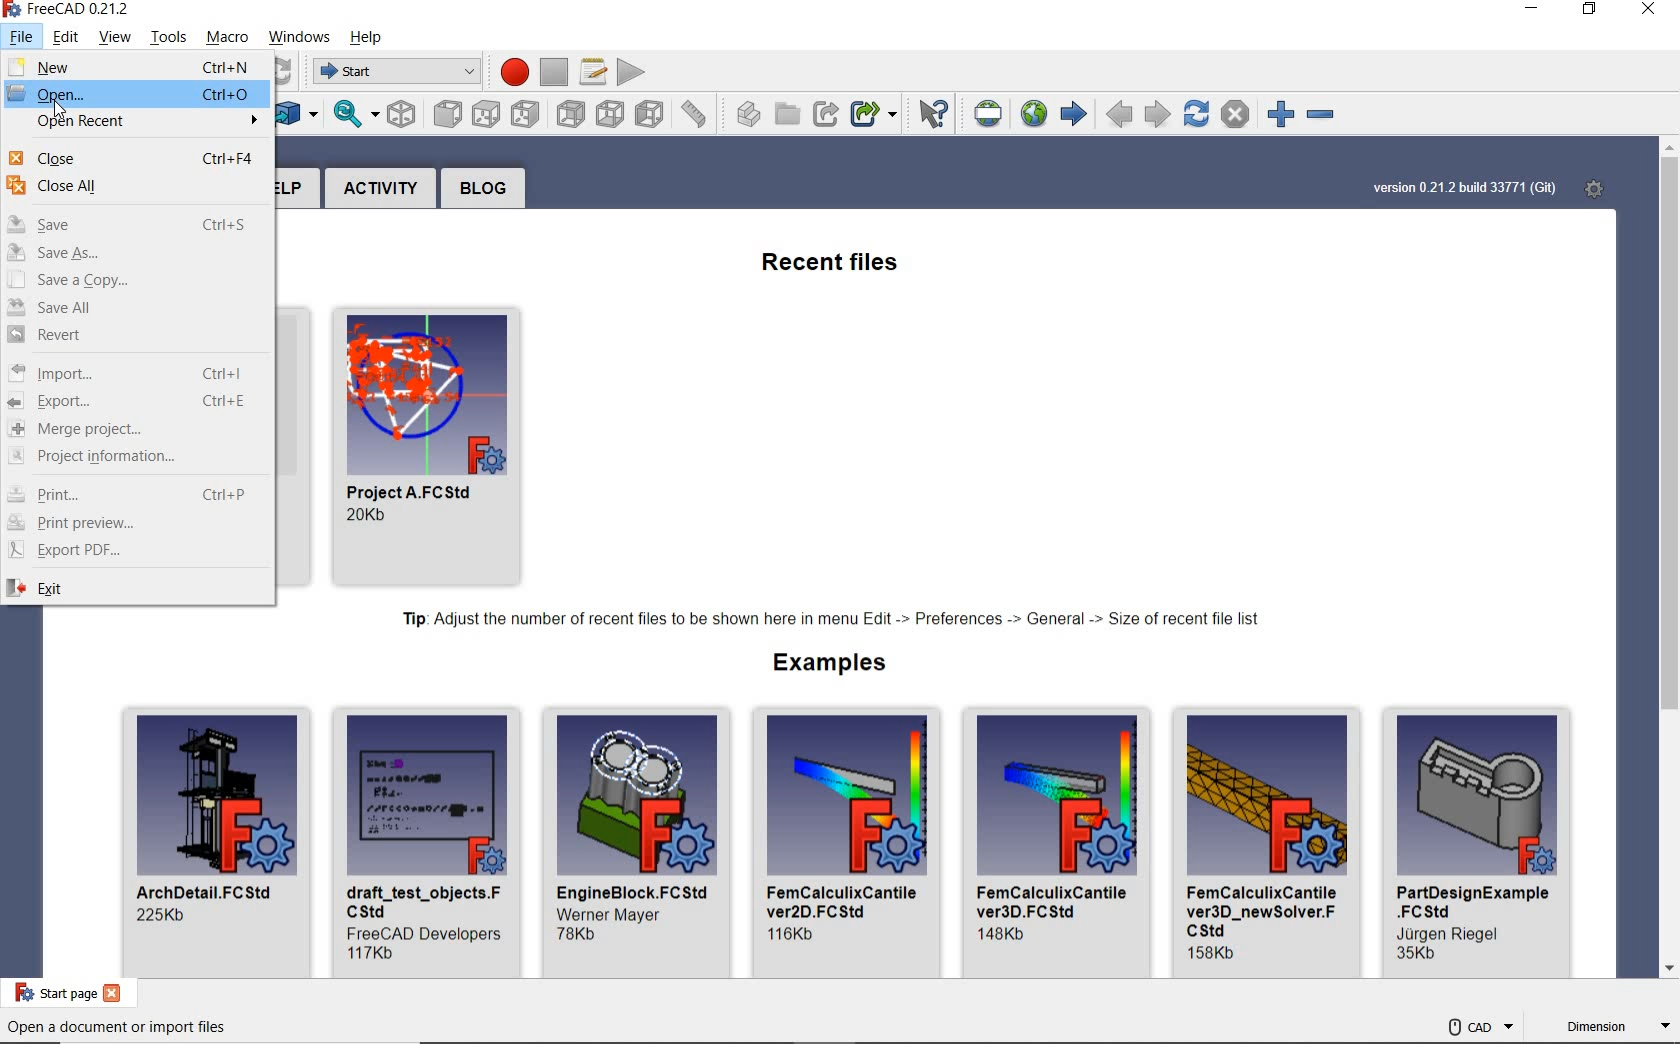 The height and width of the screenshot is (1044, 1680). What do you see at coordinates (67, 38) in the screenshot?
I see `EDIT` at bounding box center [67, 38].